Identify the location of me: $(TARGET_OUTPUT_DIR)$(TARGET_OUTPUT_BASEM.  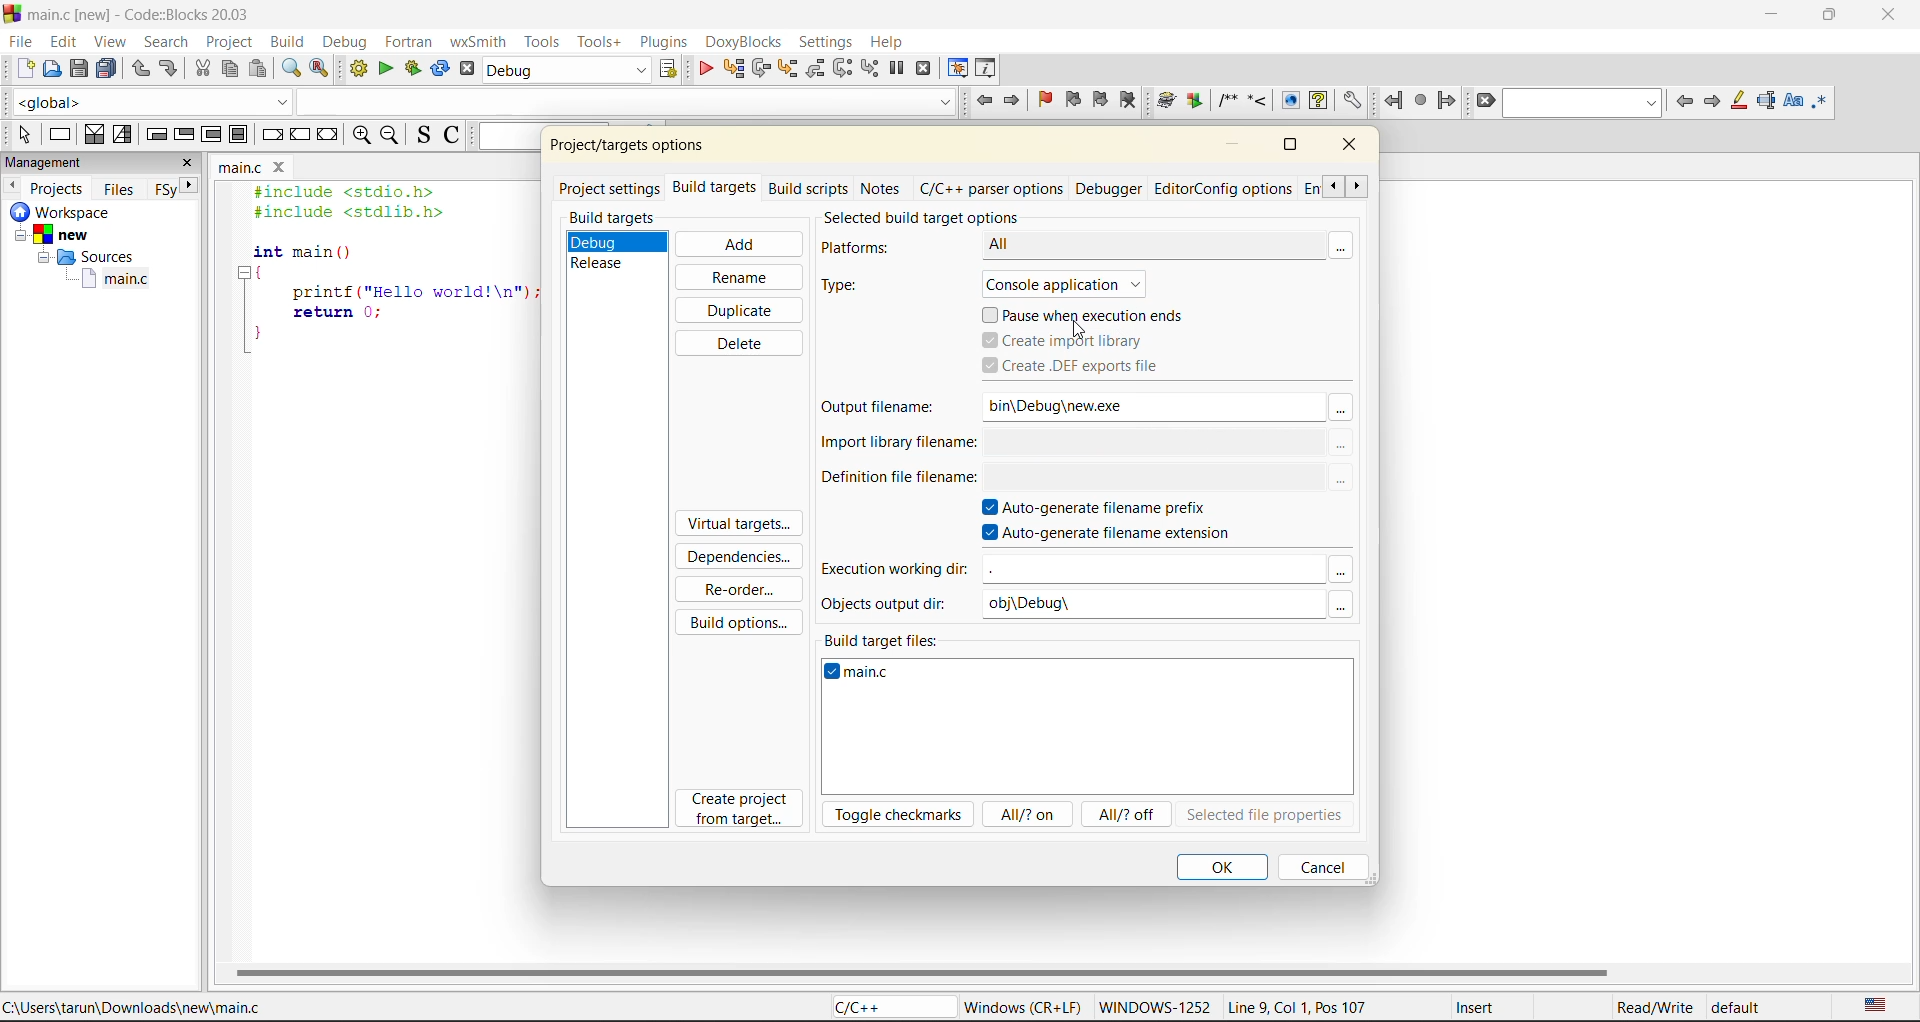
(1154, 443).